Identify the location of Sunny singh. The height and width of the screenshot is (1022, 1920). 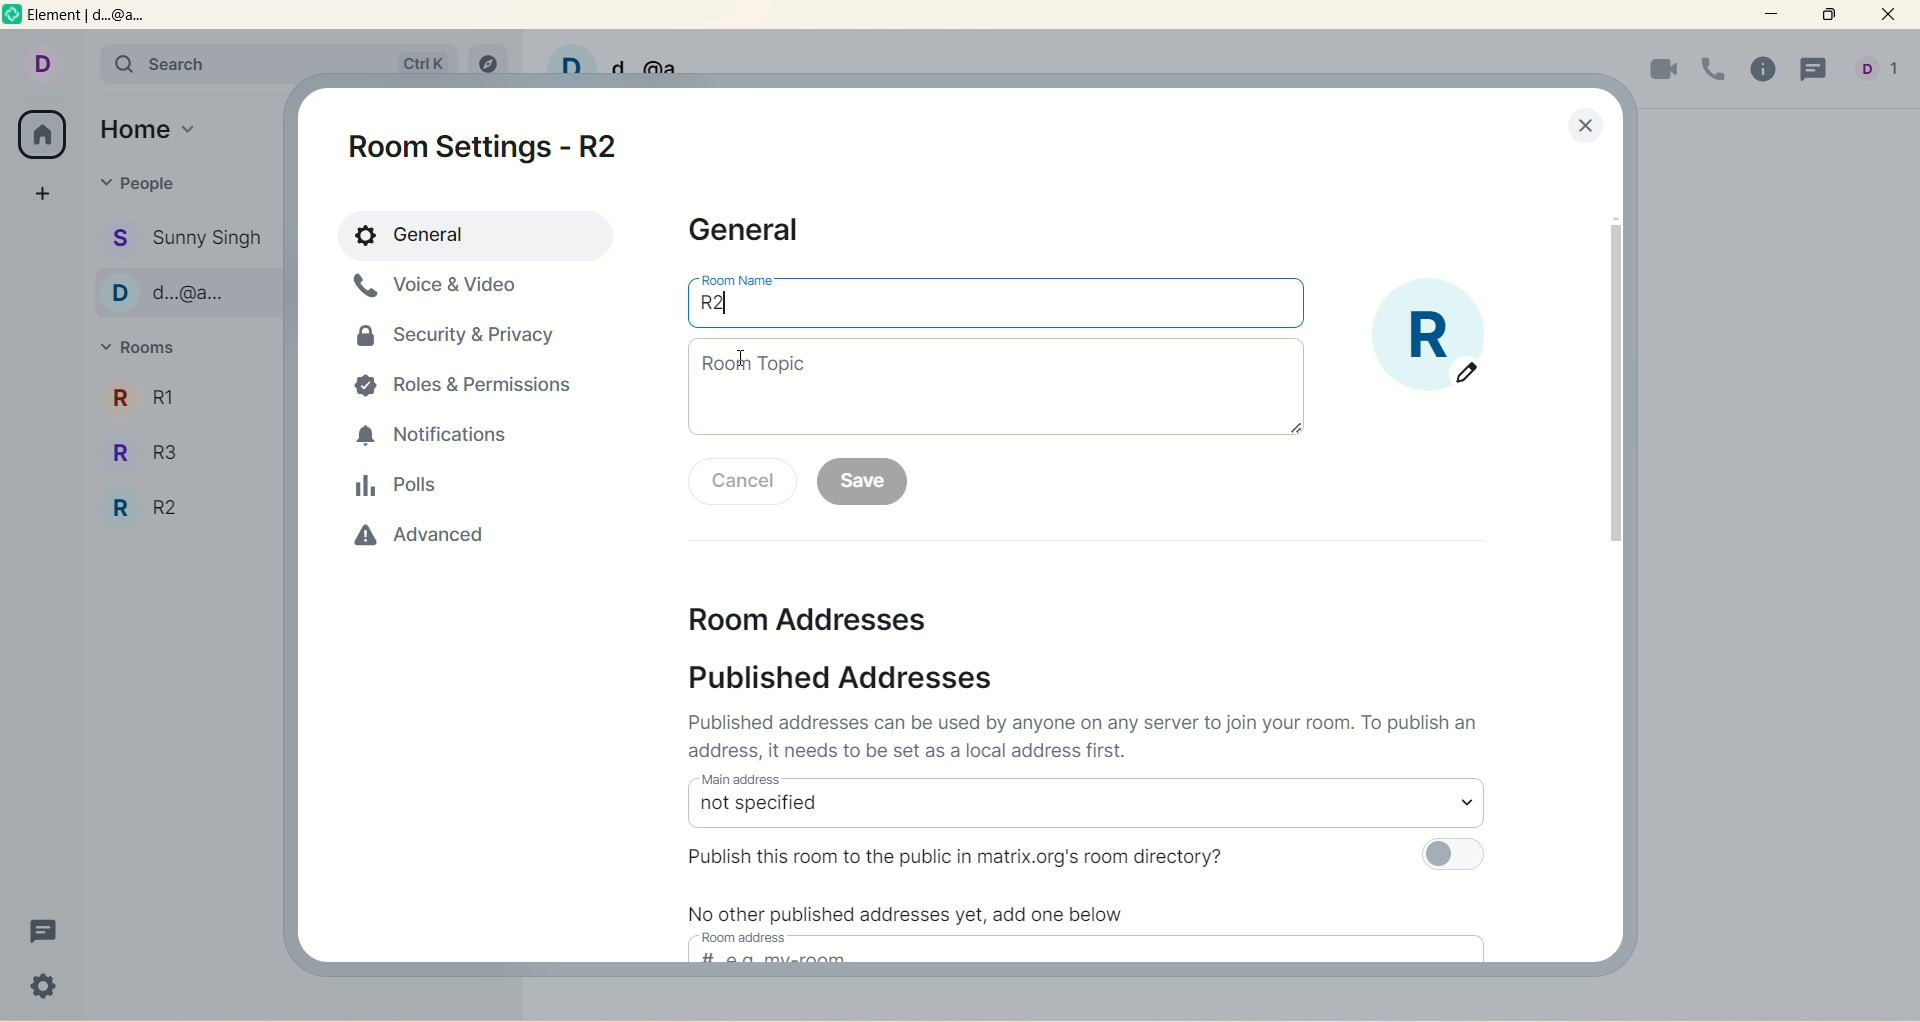
(188, 238).